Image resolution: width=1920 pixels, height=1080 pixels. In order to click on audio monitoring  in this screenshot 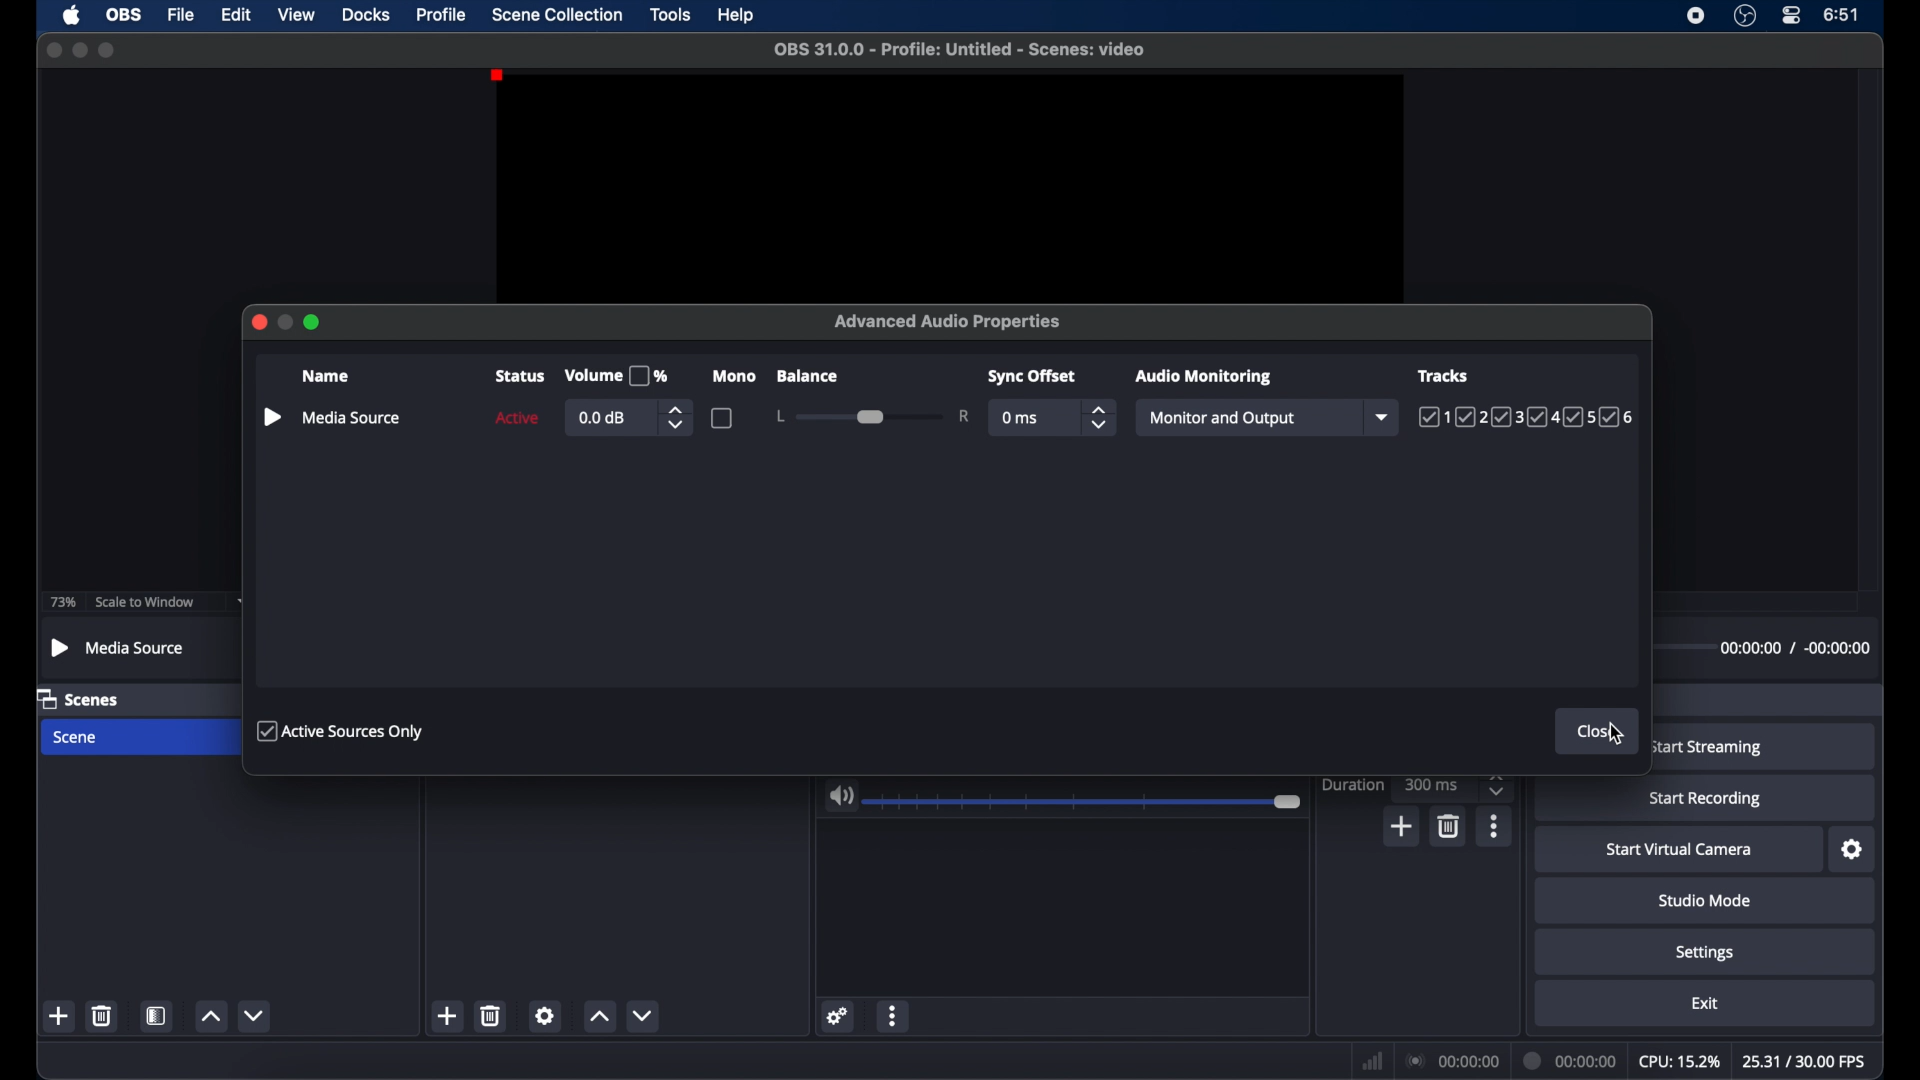, I will do `click(1204, 377)`.